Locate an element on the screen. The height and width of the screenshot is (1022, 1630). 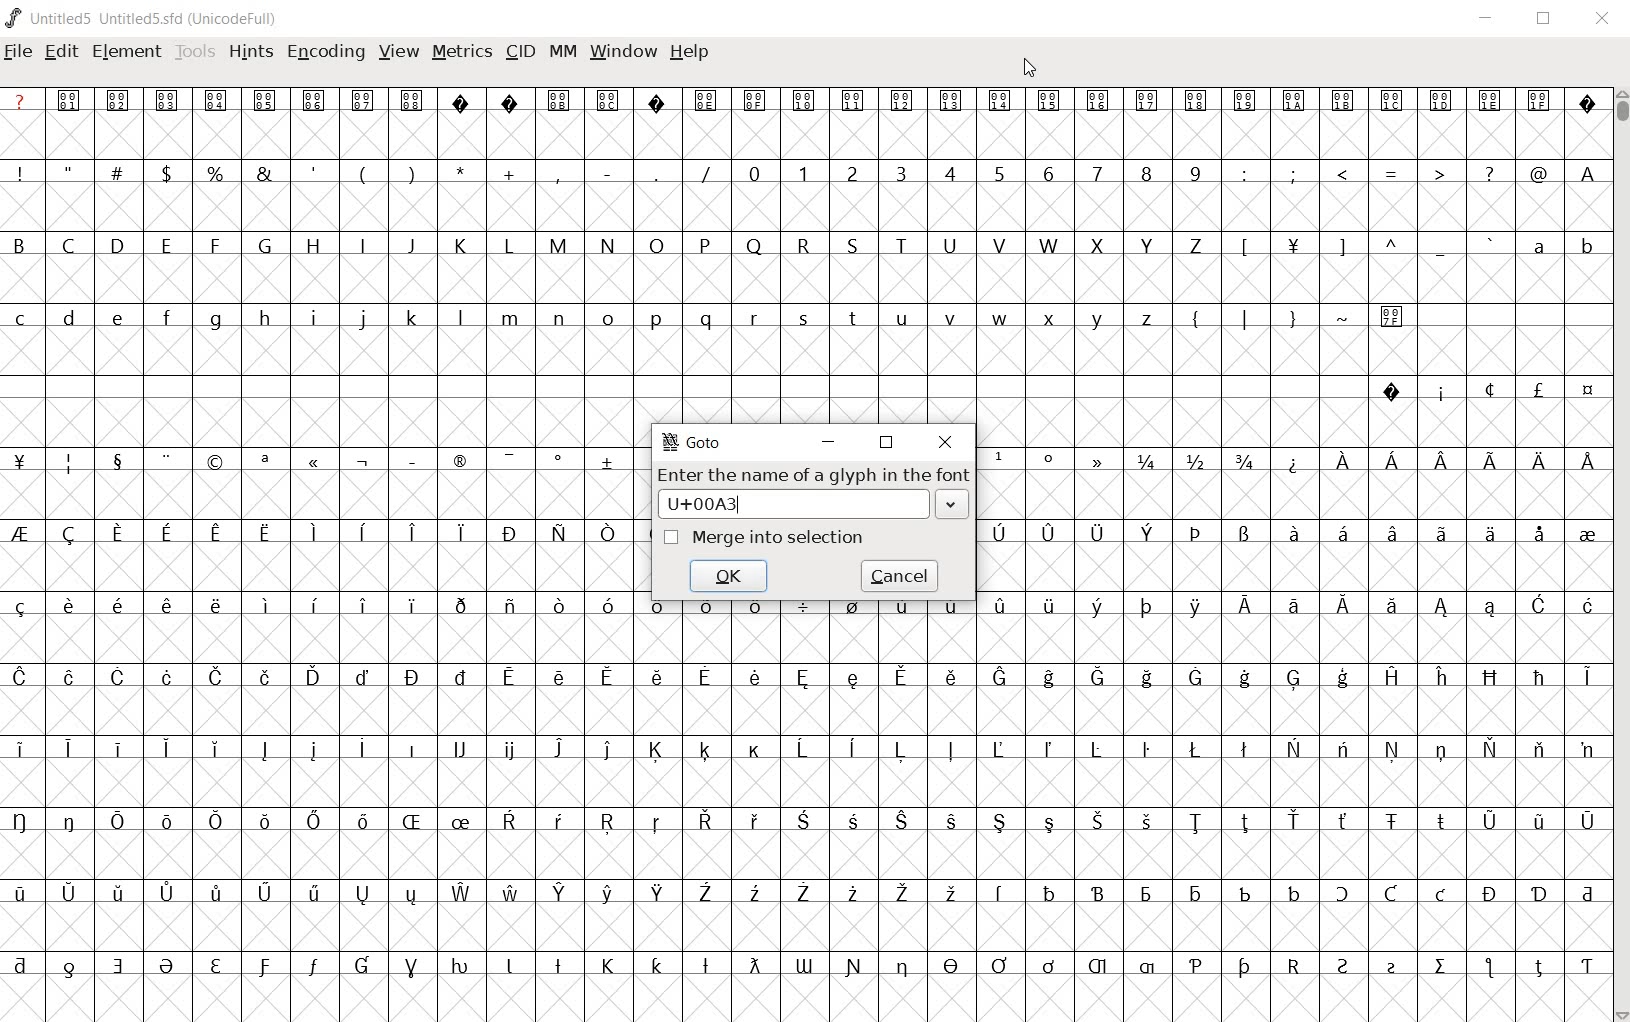
ok is located at coordinates (729, 575).